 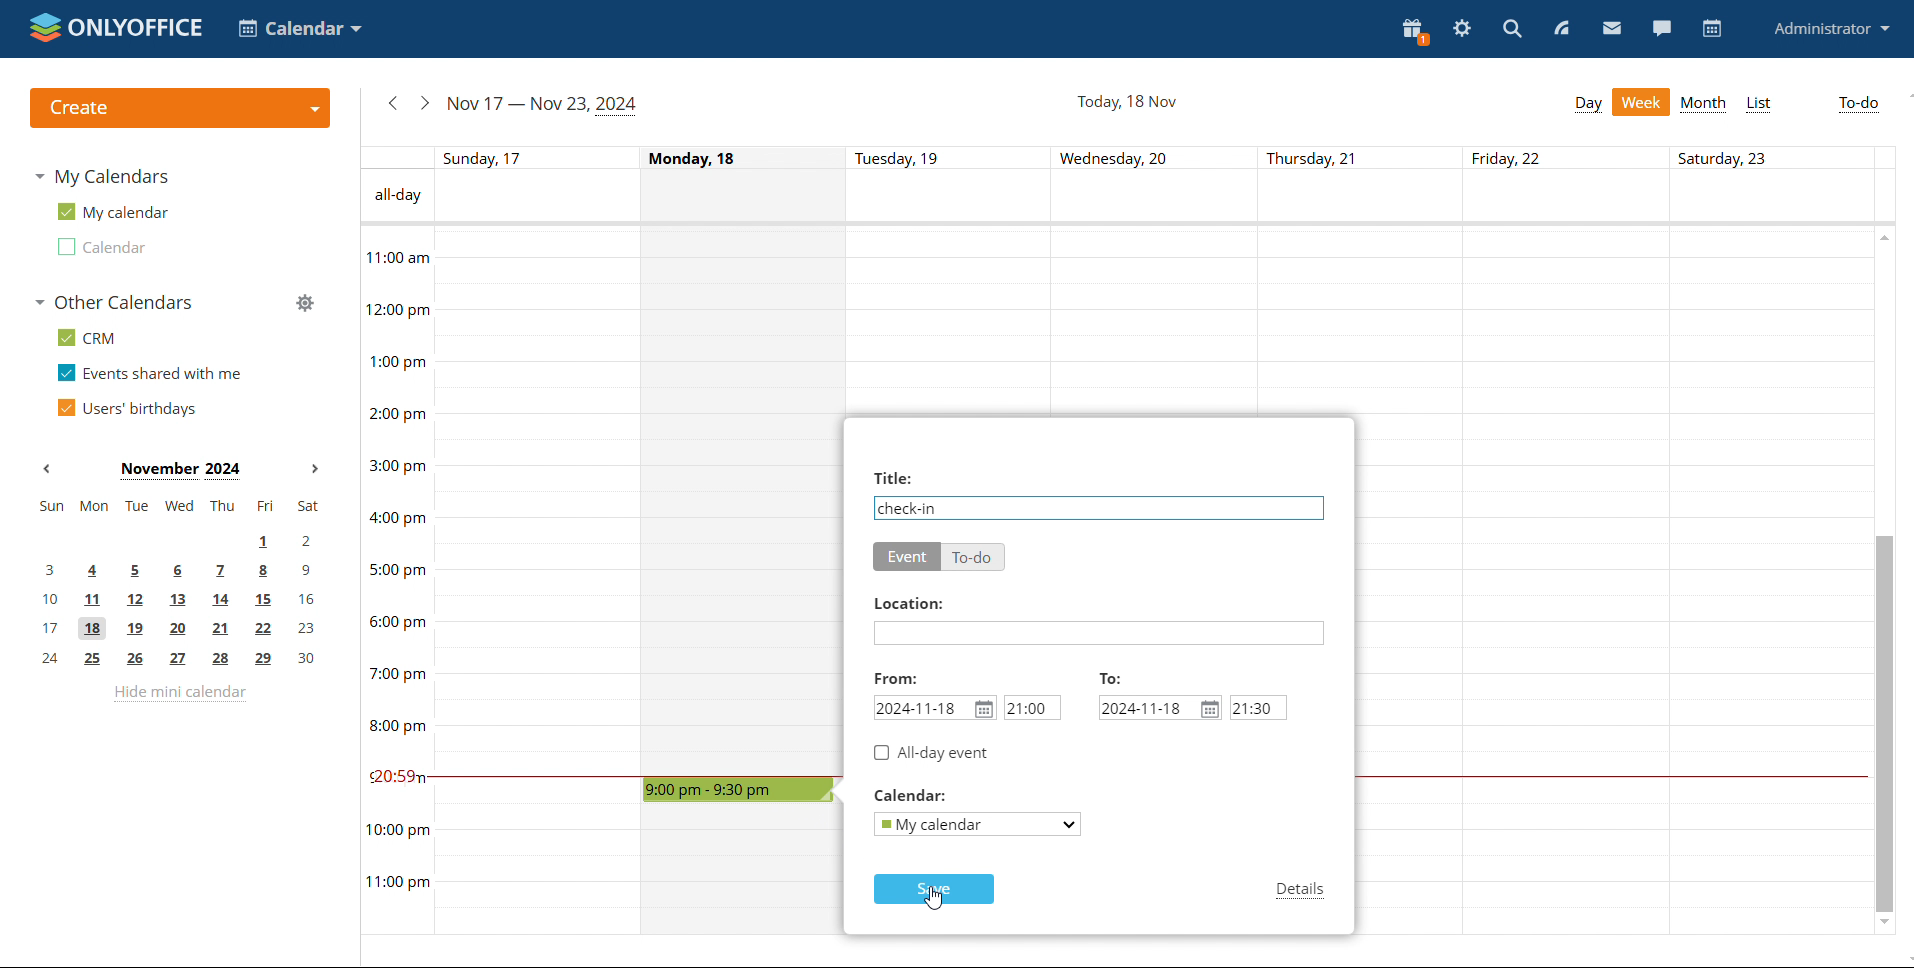 What do you see at coordinates (980, 825) in the screenshot?
I see `select calendar` at bounding box center [980, 825].